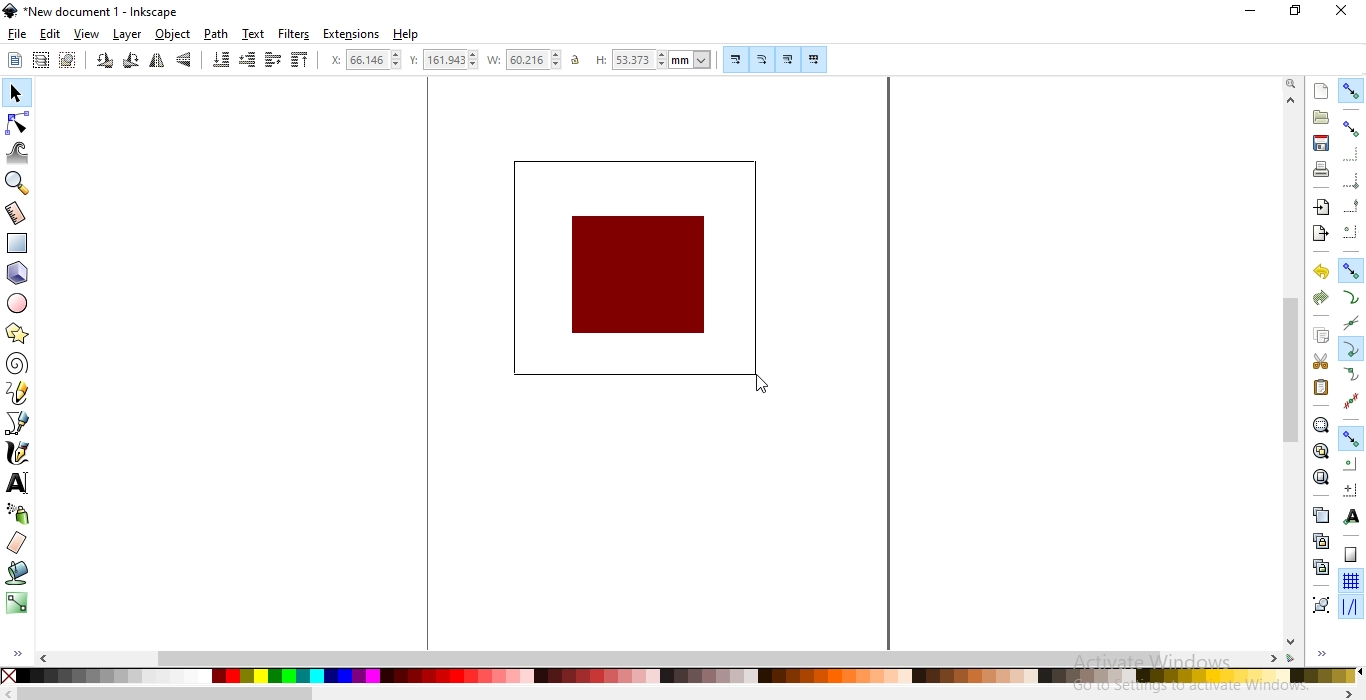 This screenshot has height=700, width=1366. What do you see at coordinates (1350, 582) in the screenshot?
I see `snap to grids` at bounding box center [1350, 582].